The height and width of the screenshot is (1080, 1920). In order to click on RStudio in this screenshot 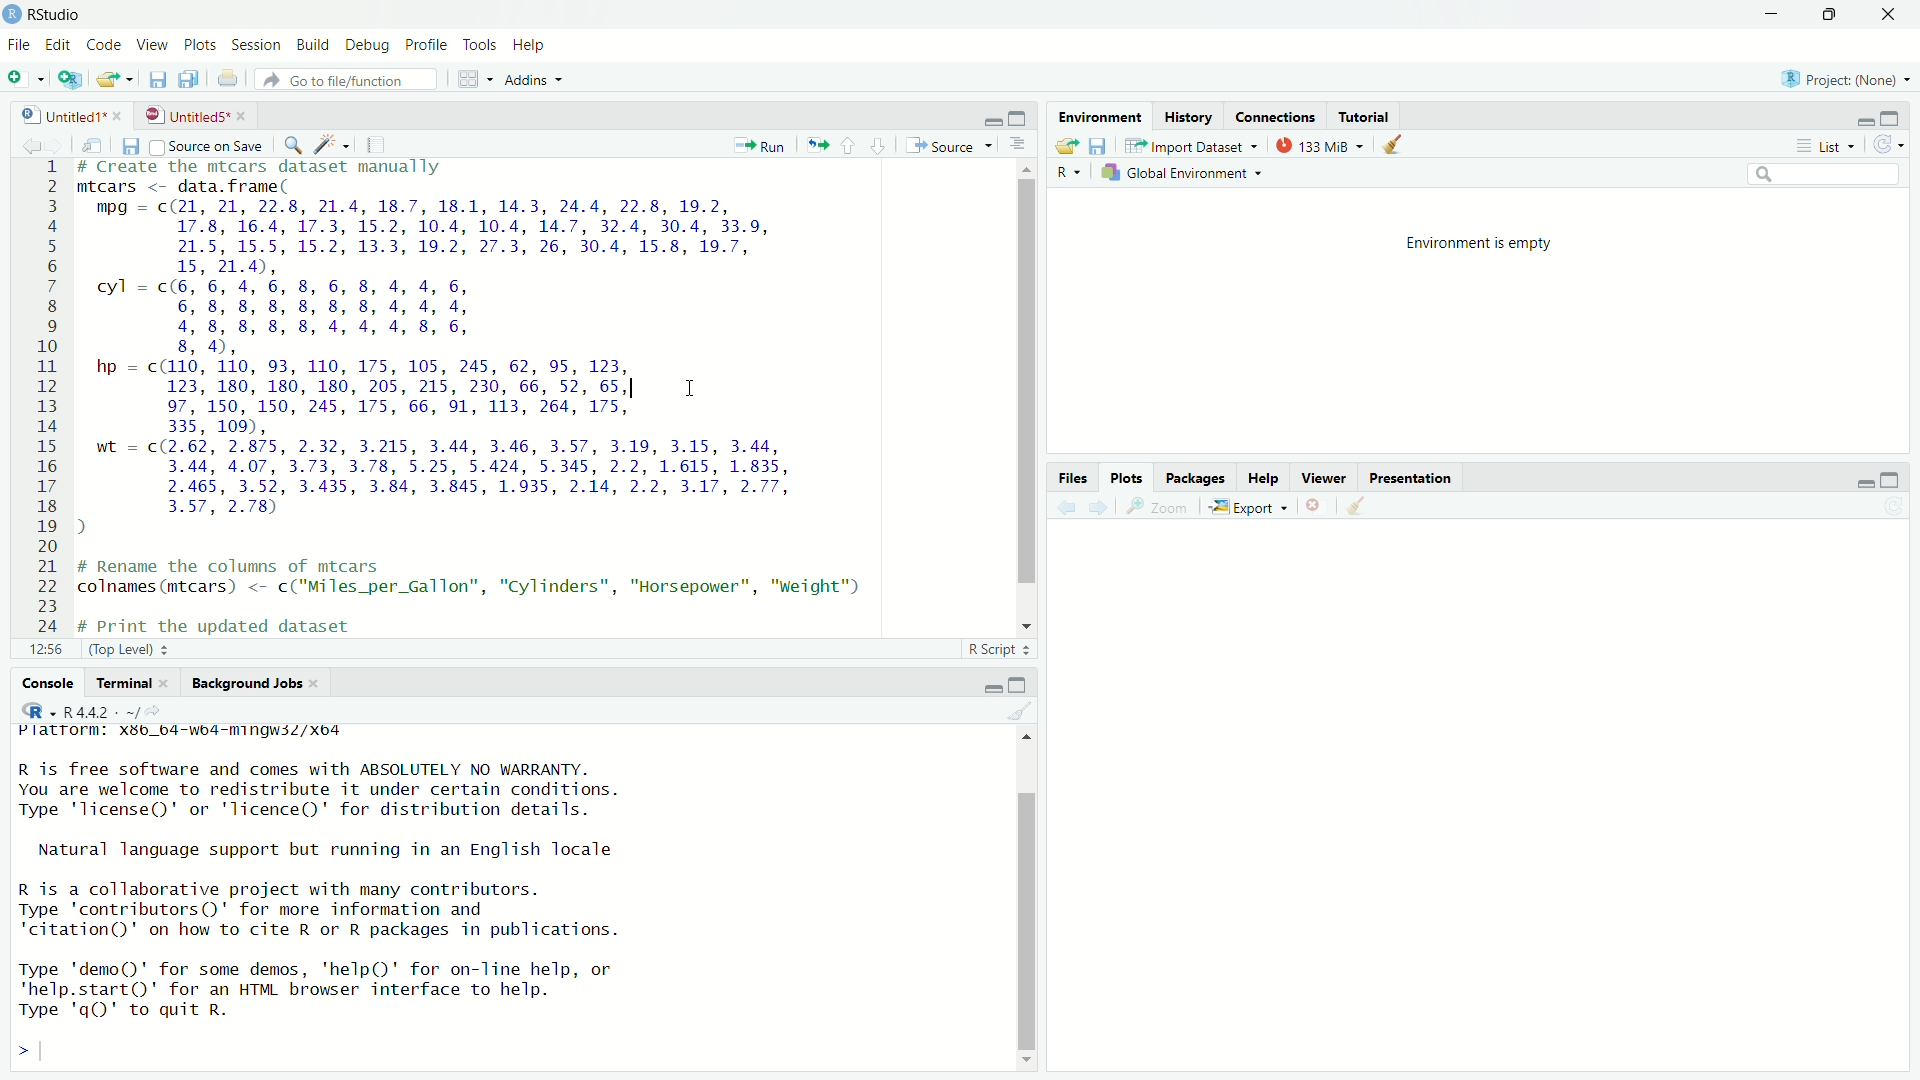, I will do `click(53, 13)`.